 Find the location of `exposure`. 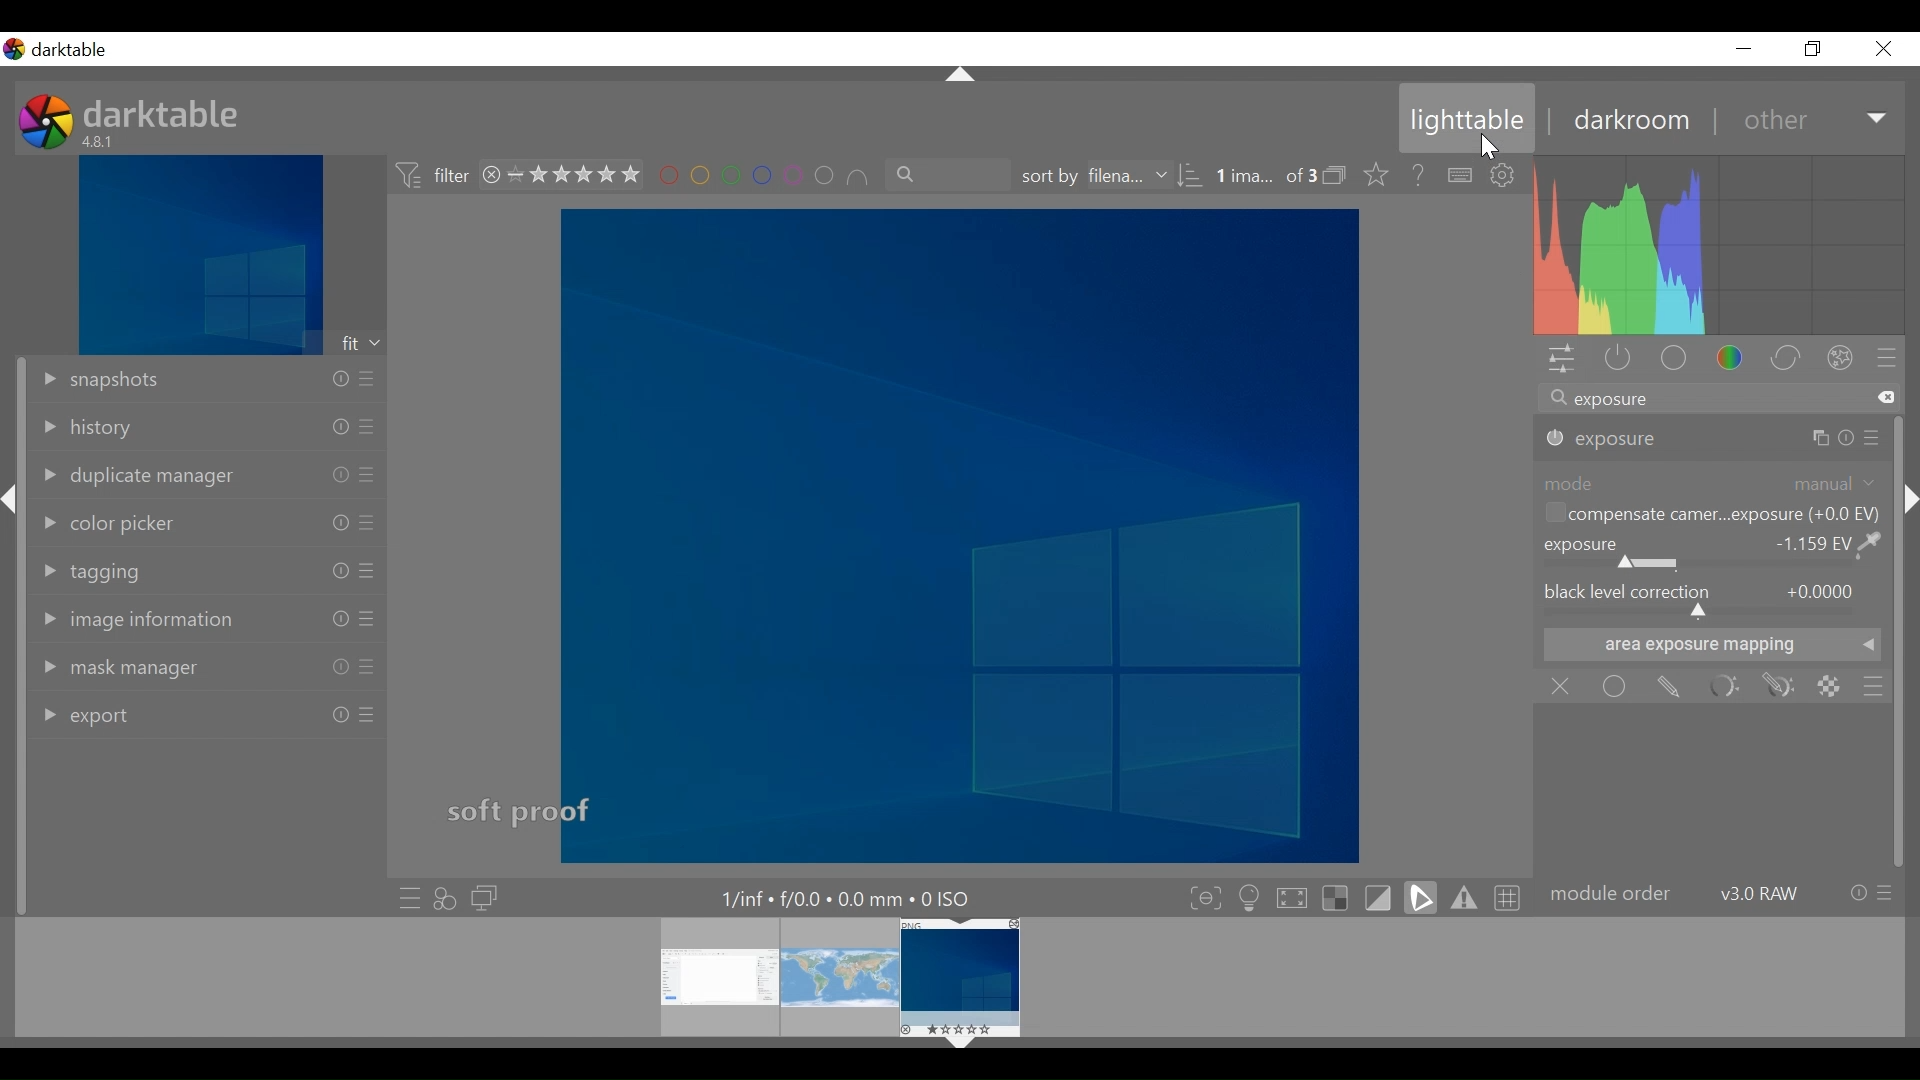

exposure is located at coordinates (1672, 440).